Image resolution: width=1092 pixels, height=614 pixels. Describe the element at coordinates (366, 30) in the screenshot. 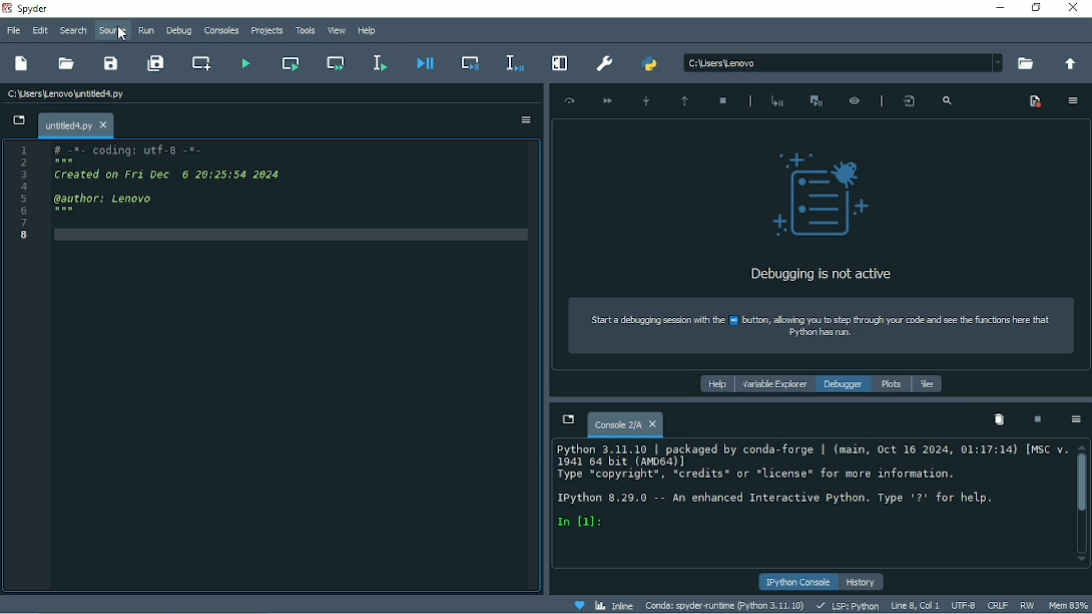

I see `Help` at that location.